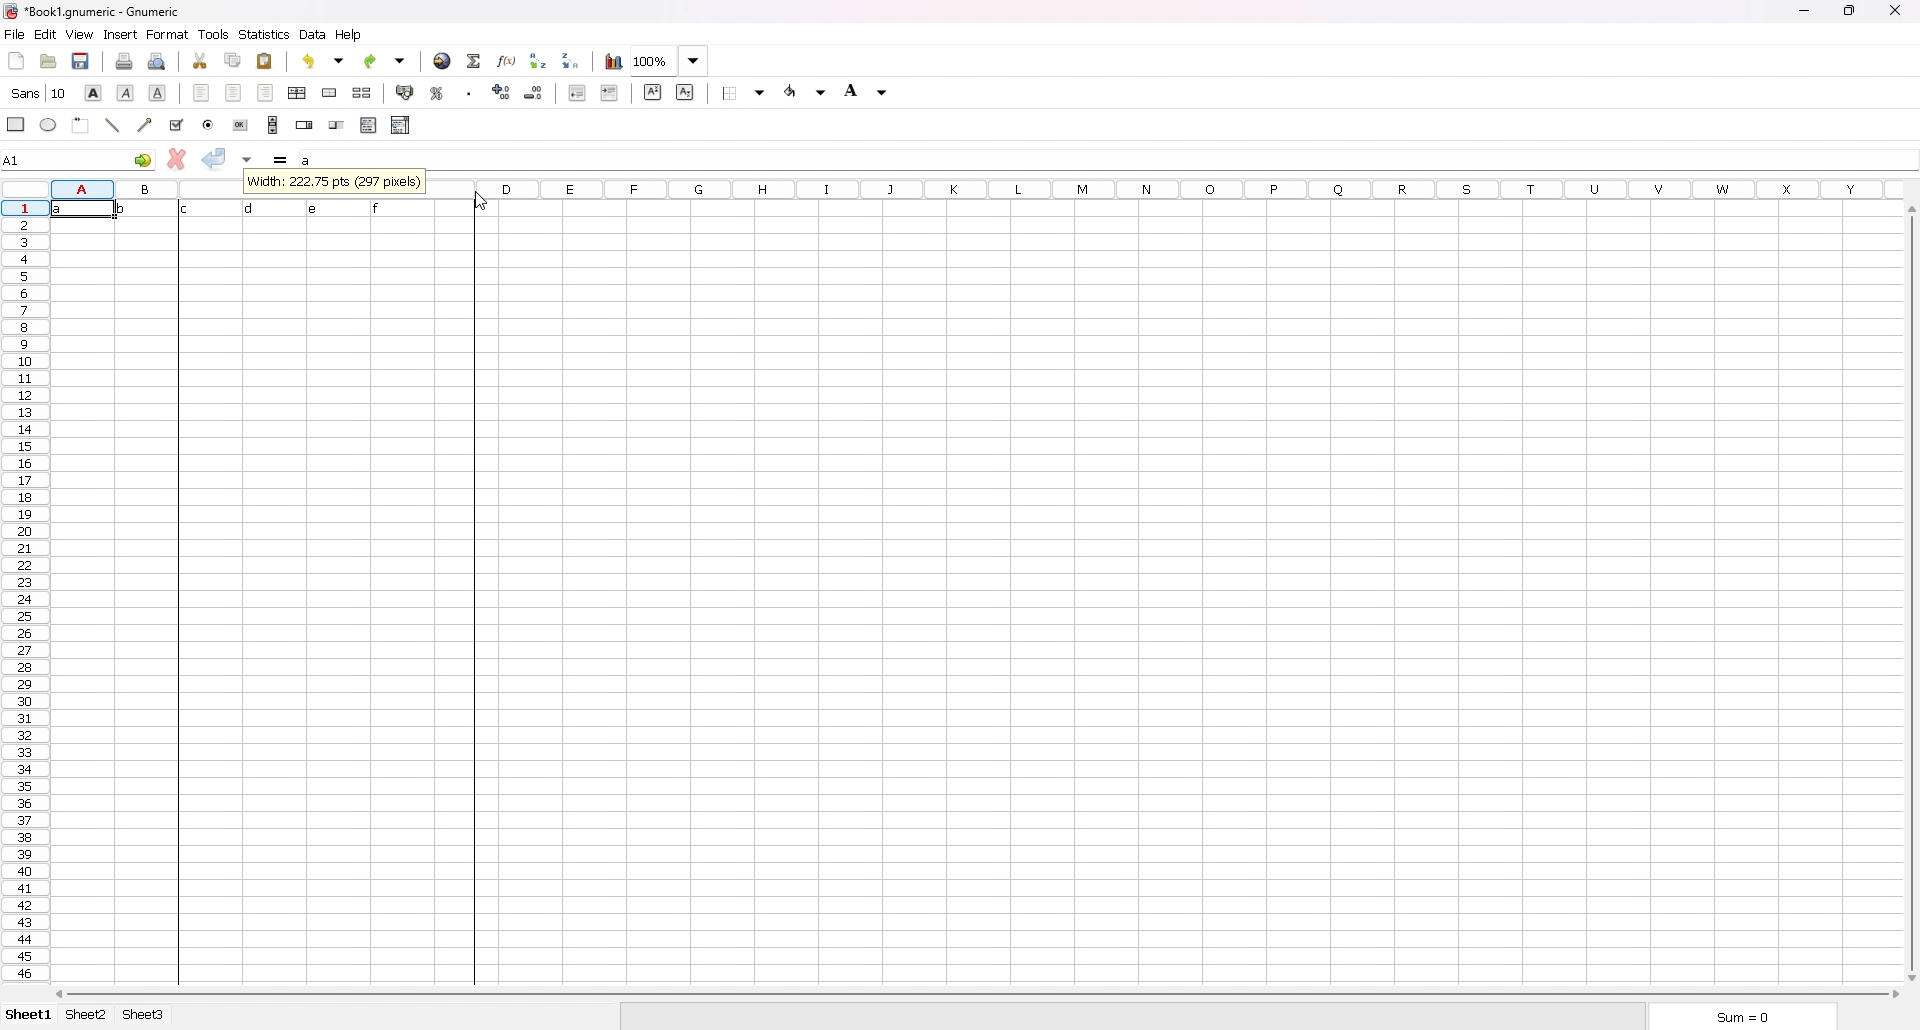 Image resolution: width=1920 pixels, height=1030 pixels. What do you see at coordinates (264, 92) in the screenshot?
I see `right align` at bounding box center [264, 92].